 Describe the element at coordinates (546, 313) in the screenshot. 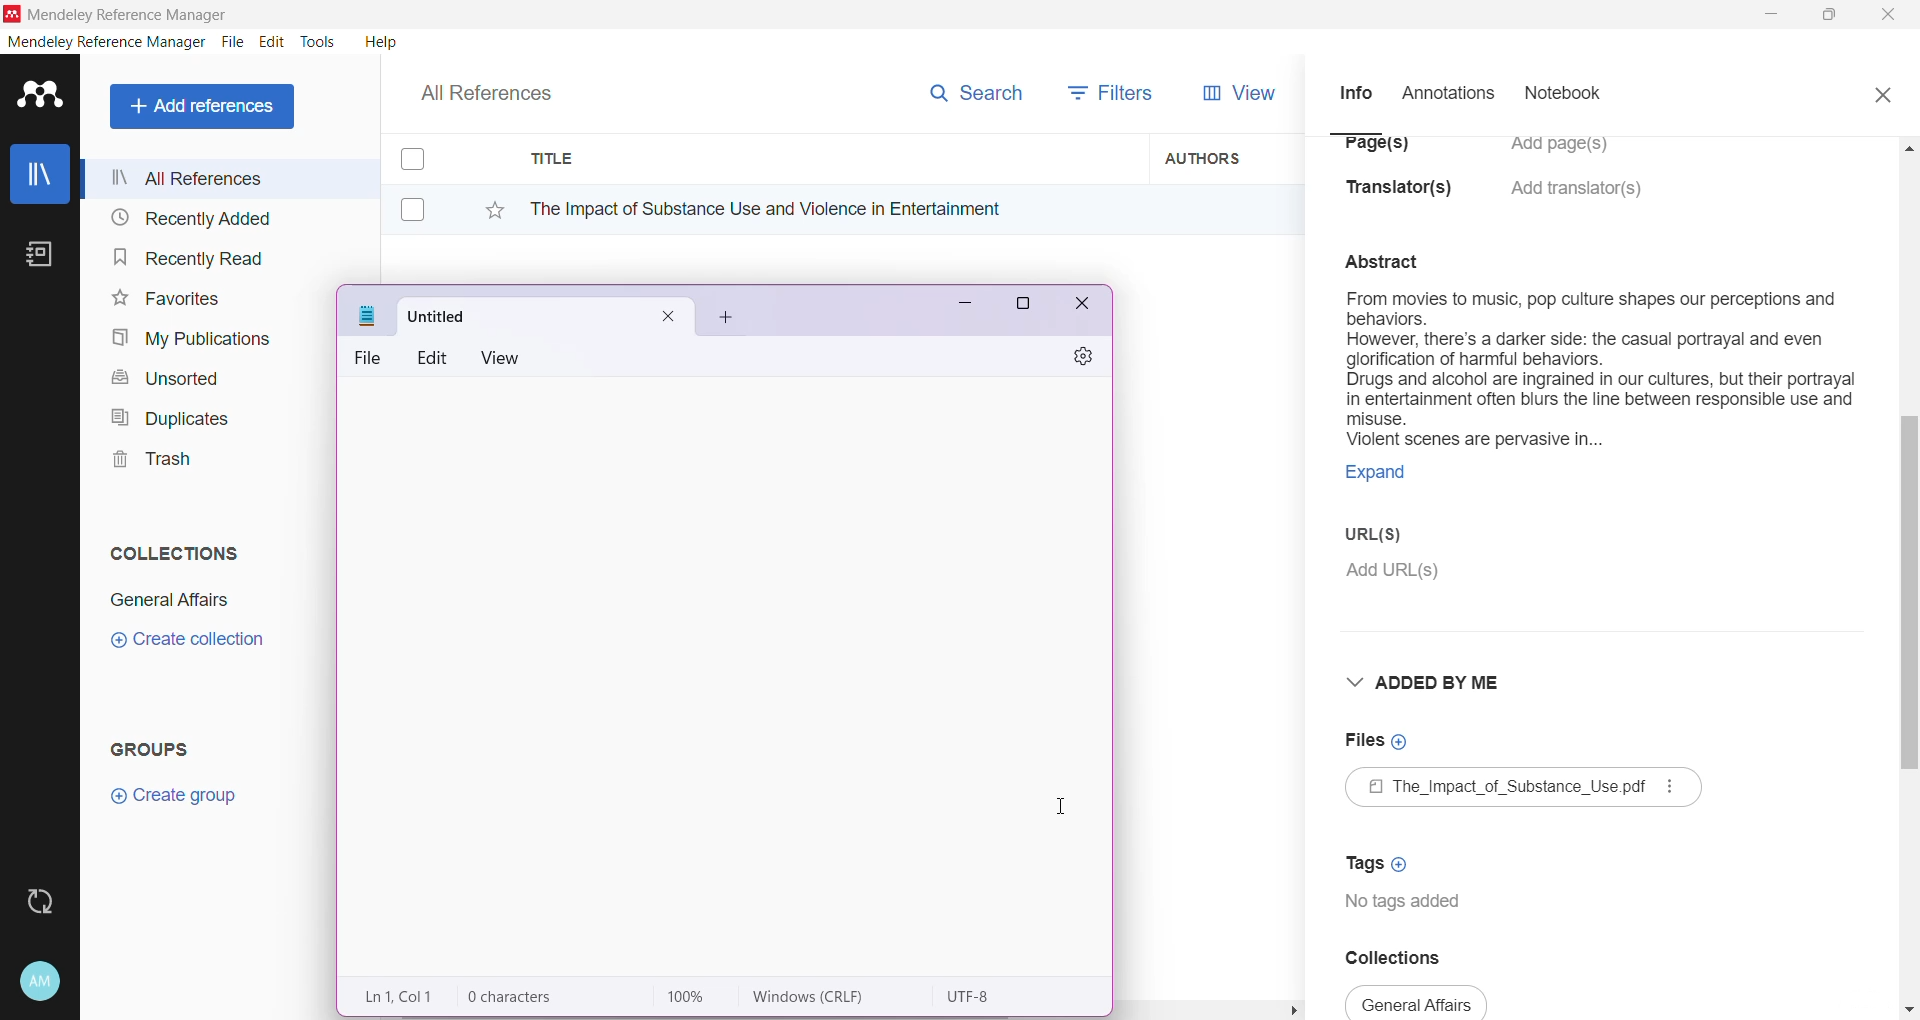

I see `Default title` at that location.